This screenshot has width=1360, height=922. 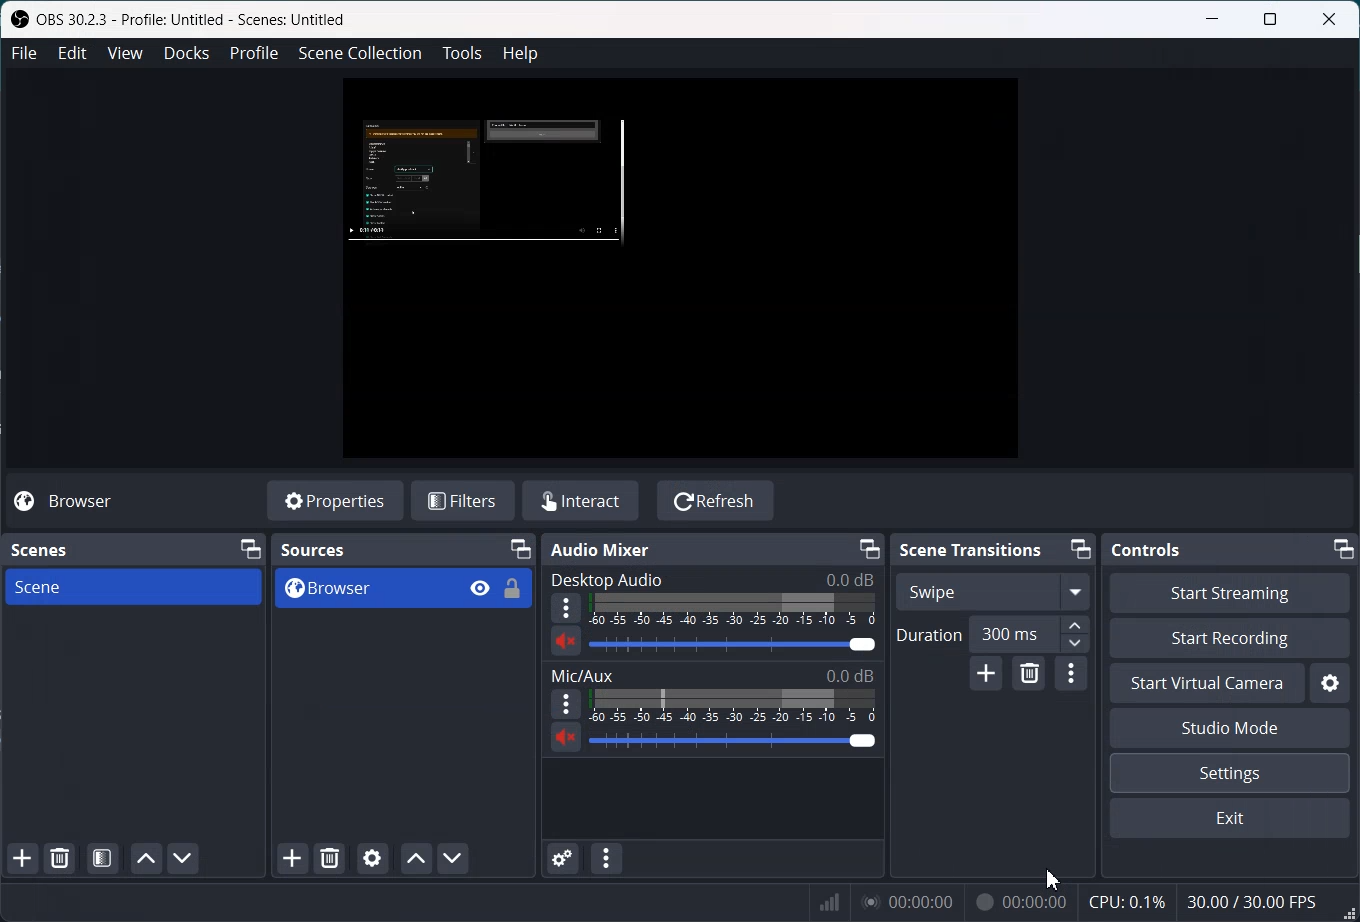 What do you see at coordinates (371, 858) in the screenshot?
I see `Open Source properties` at bounding box center [371, 858].